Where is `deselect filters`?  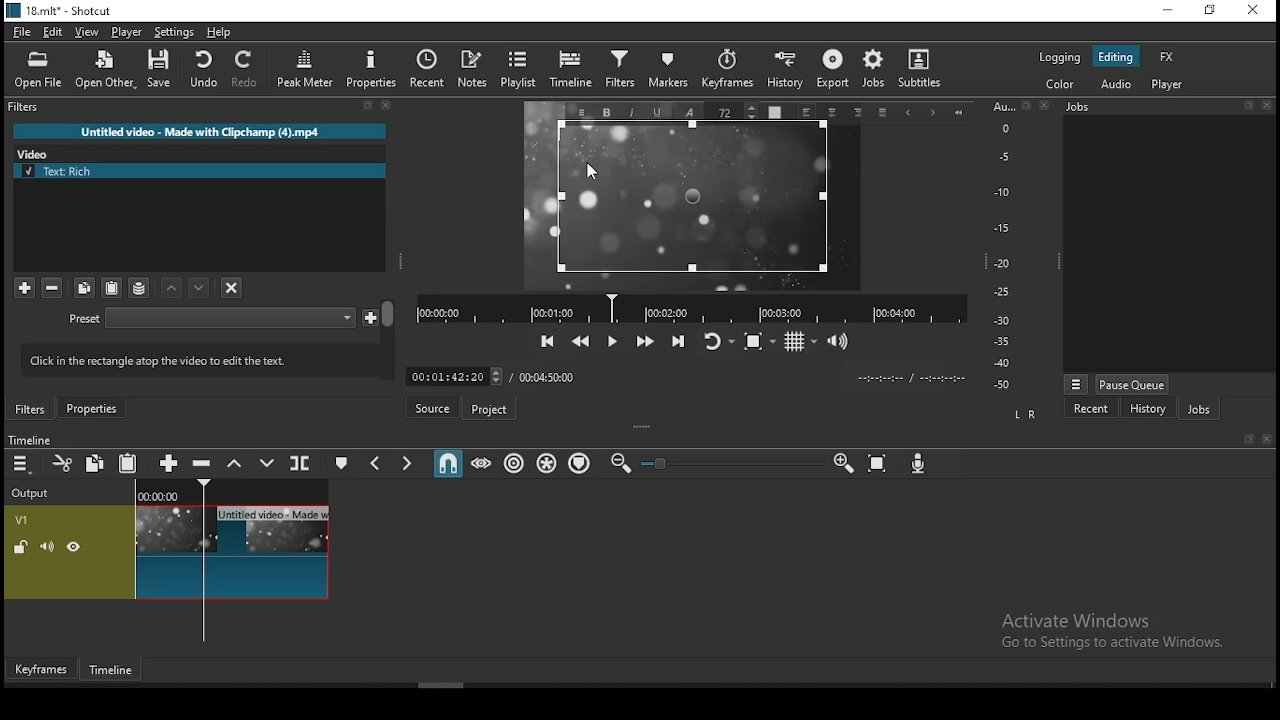
deselect filters is located at coordinates (230, 286).